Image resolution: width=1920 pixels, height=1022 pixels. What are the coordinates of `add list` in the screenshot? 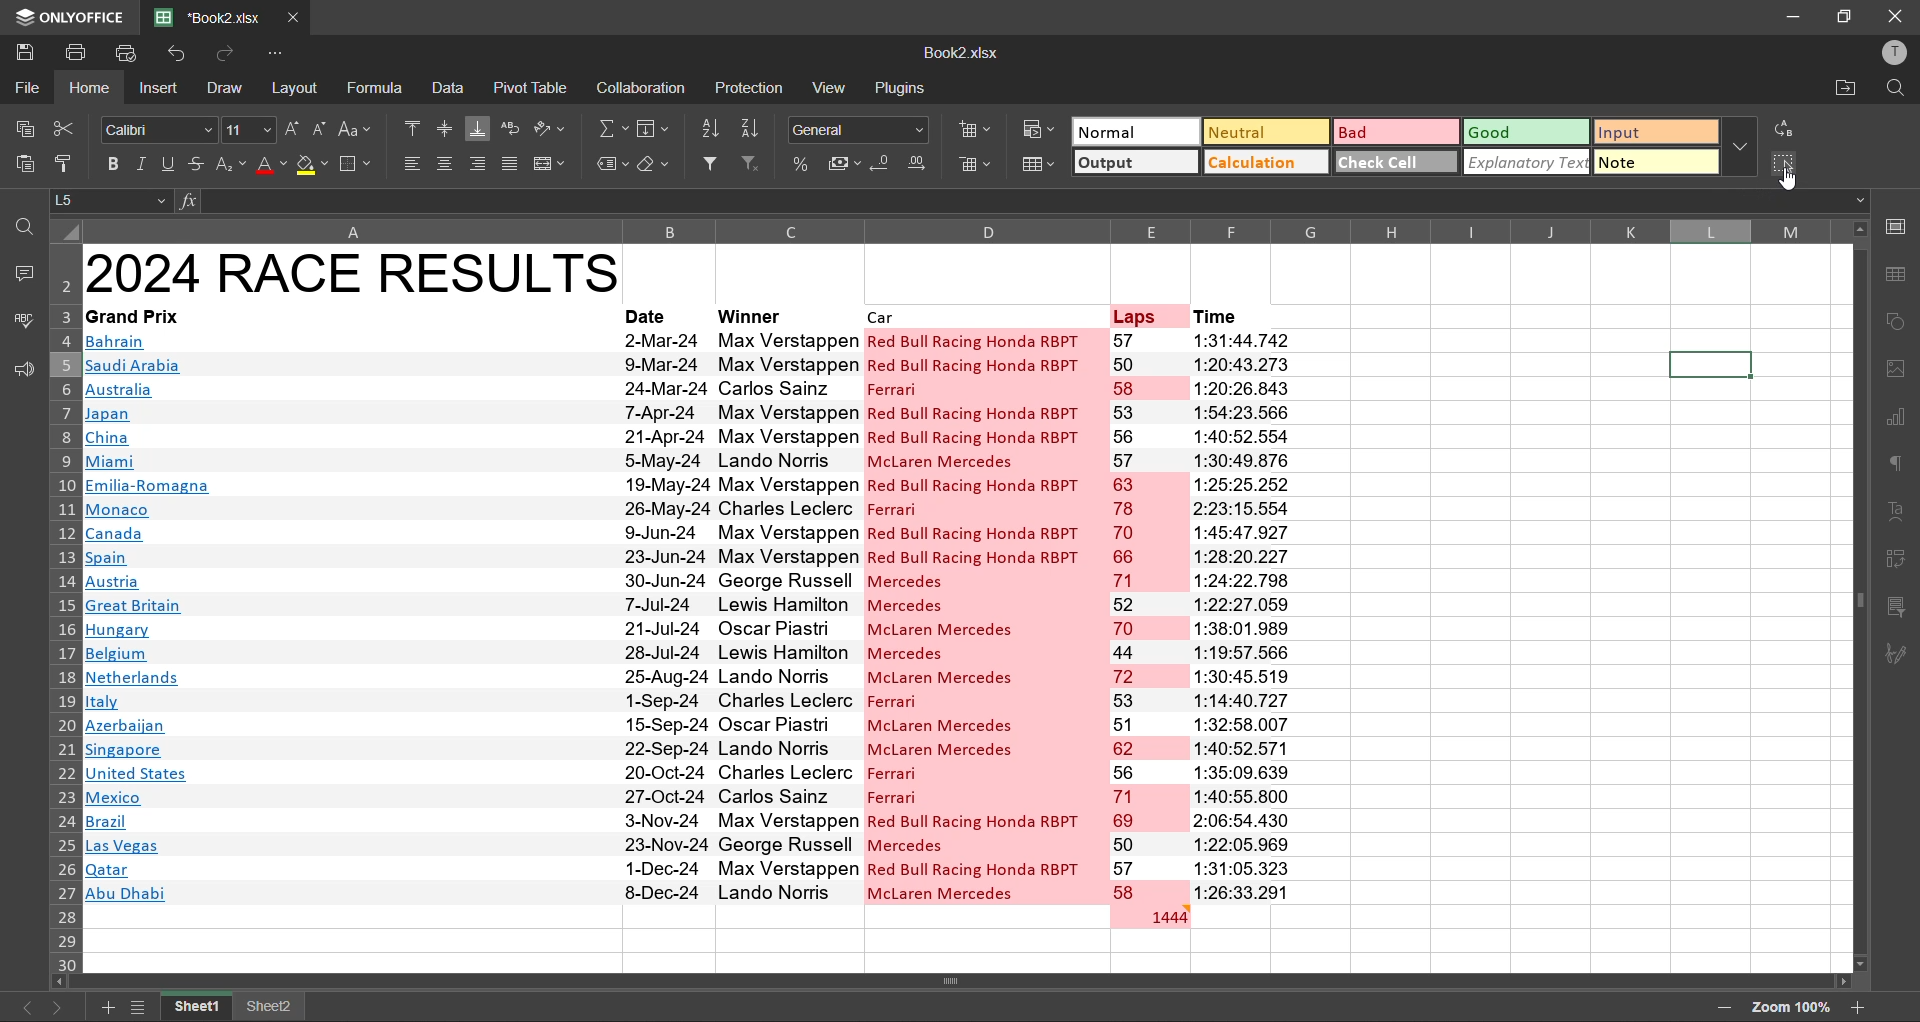 It's located at (110, 1007).